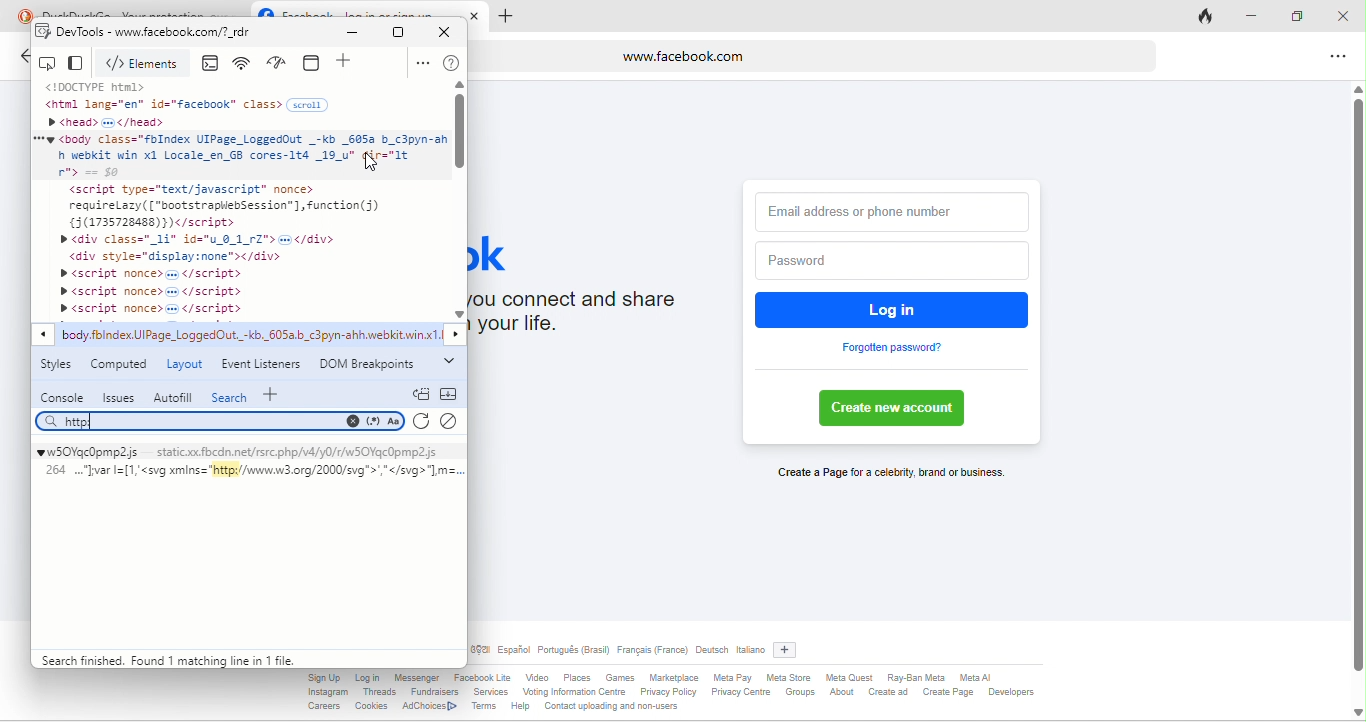 Image resolution: width=1366 pixels, height=722 pixels. Describe the element at coordinates (505, 17) in the screenshot. I see `add tab` at that location.